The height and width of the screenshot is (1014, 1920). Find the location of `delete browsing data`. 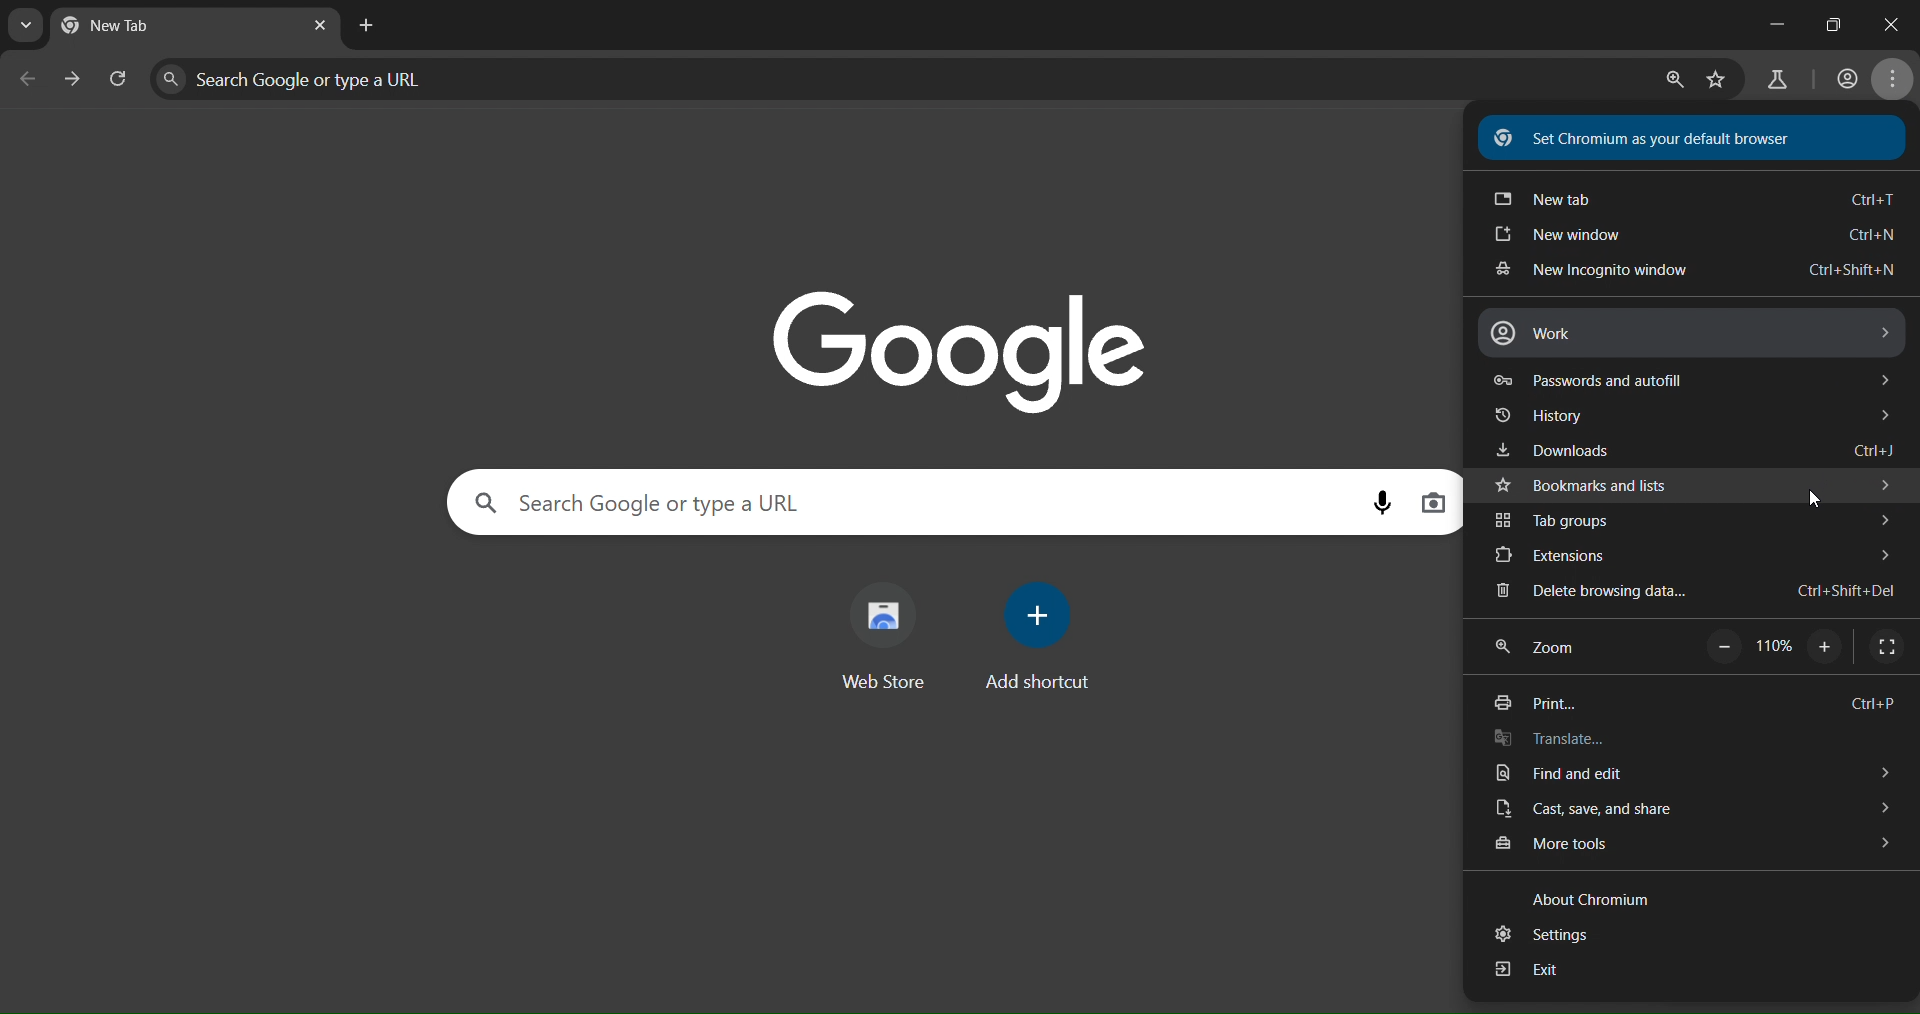

delete browsing data is located at coordinates (1705, 588).